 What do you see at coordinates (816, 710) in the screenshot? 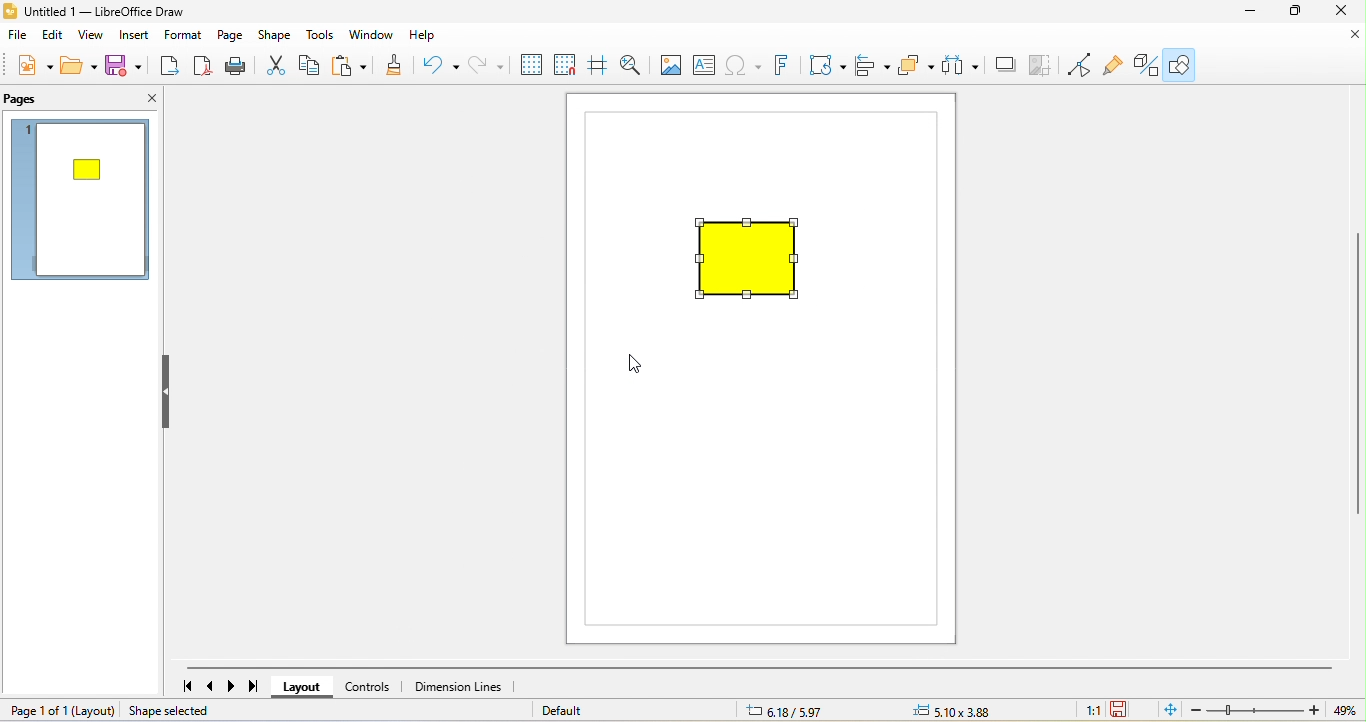
I see `8.29/7.64` at bounding box center [816, 710].